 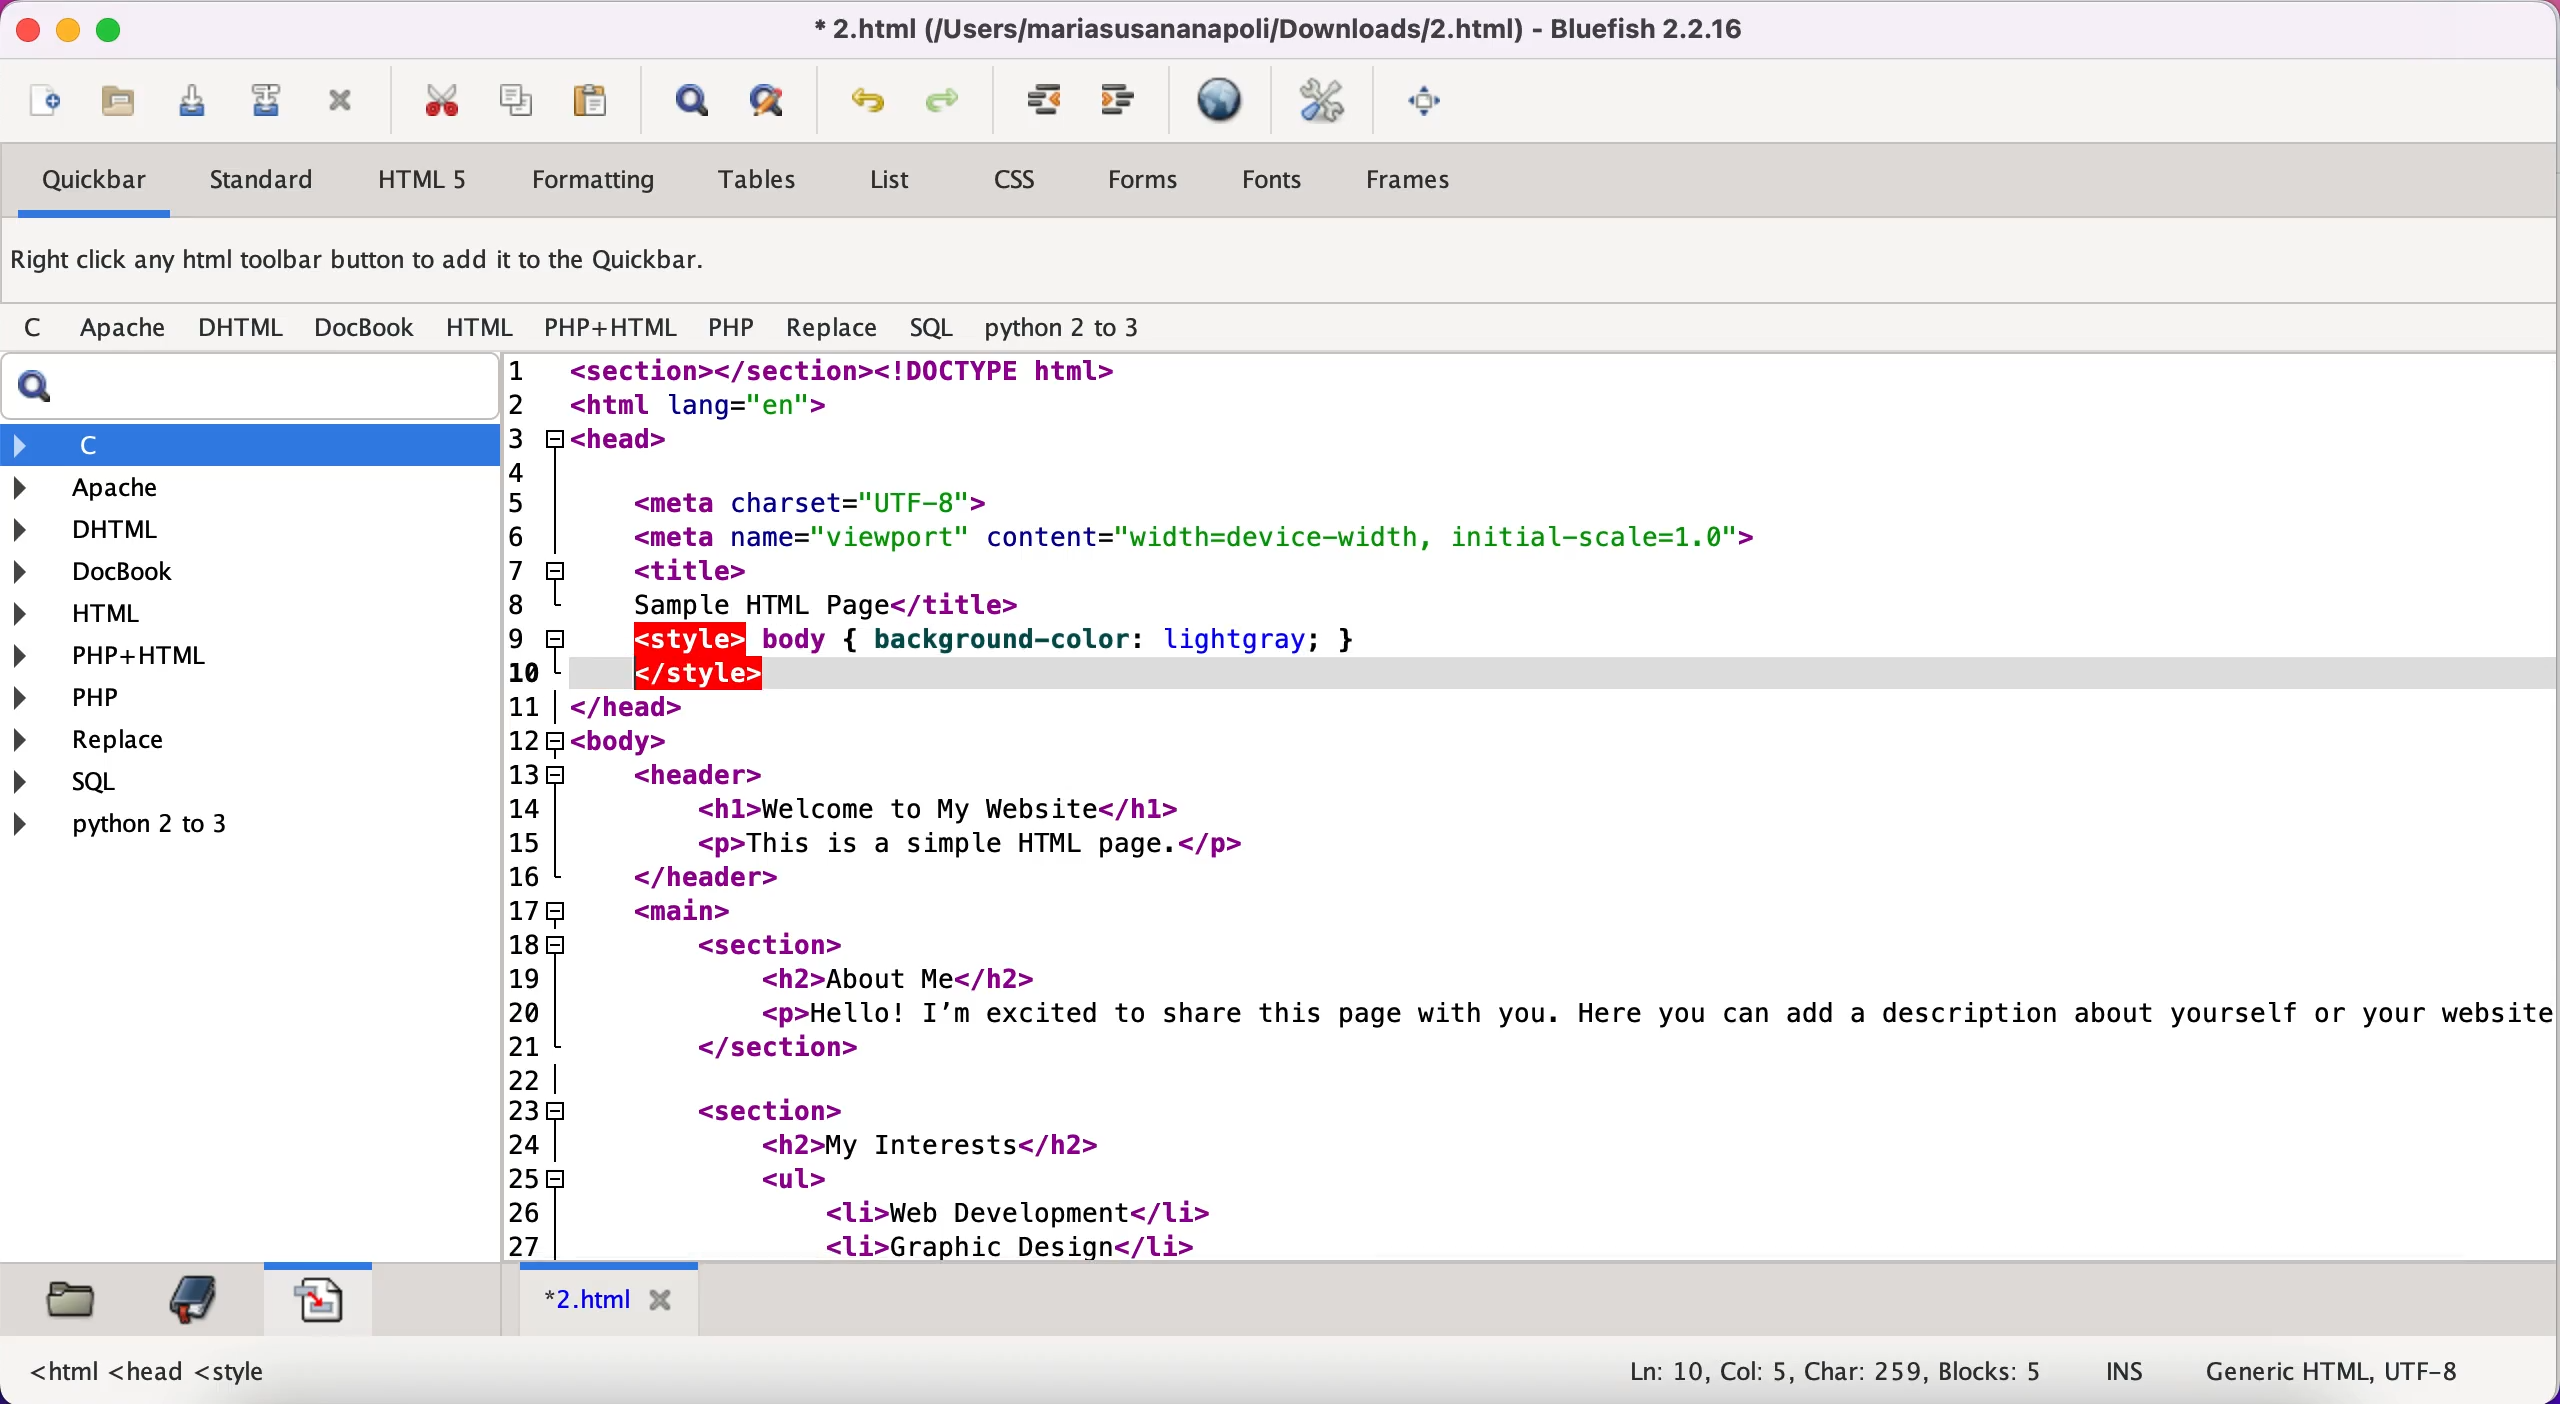 I want to click on open file , so click(x=128, y=107).